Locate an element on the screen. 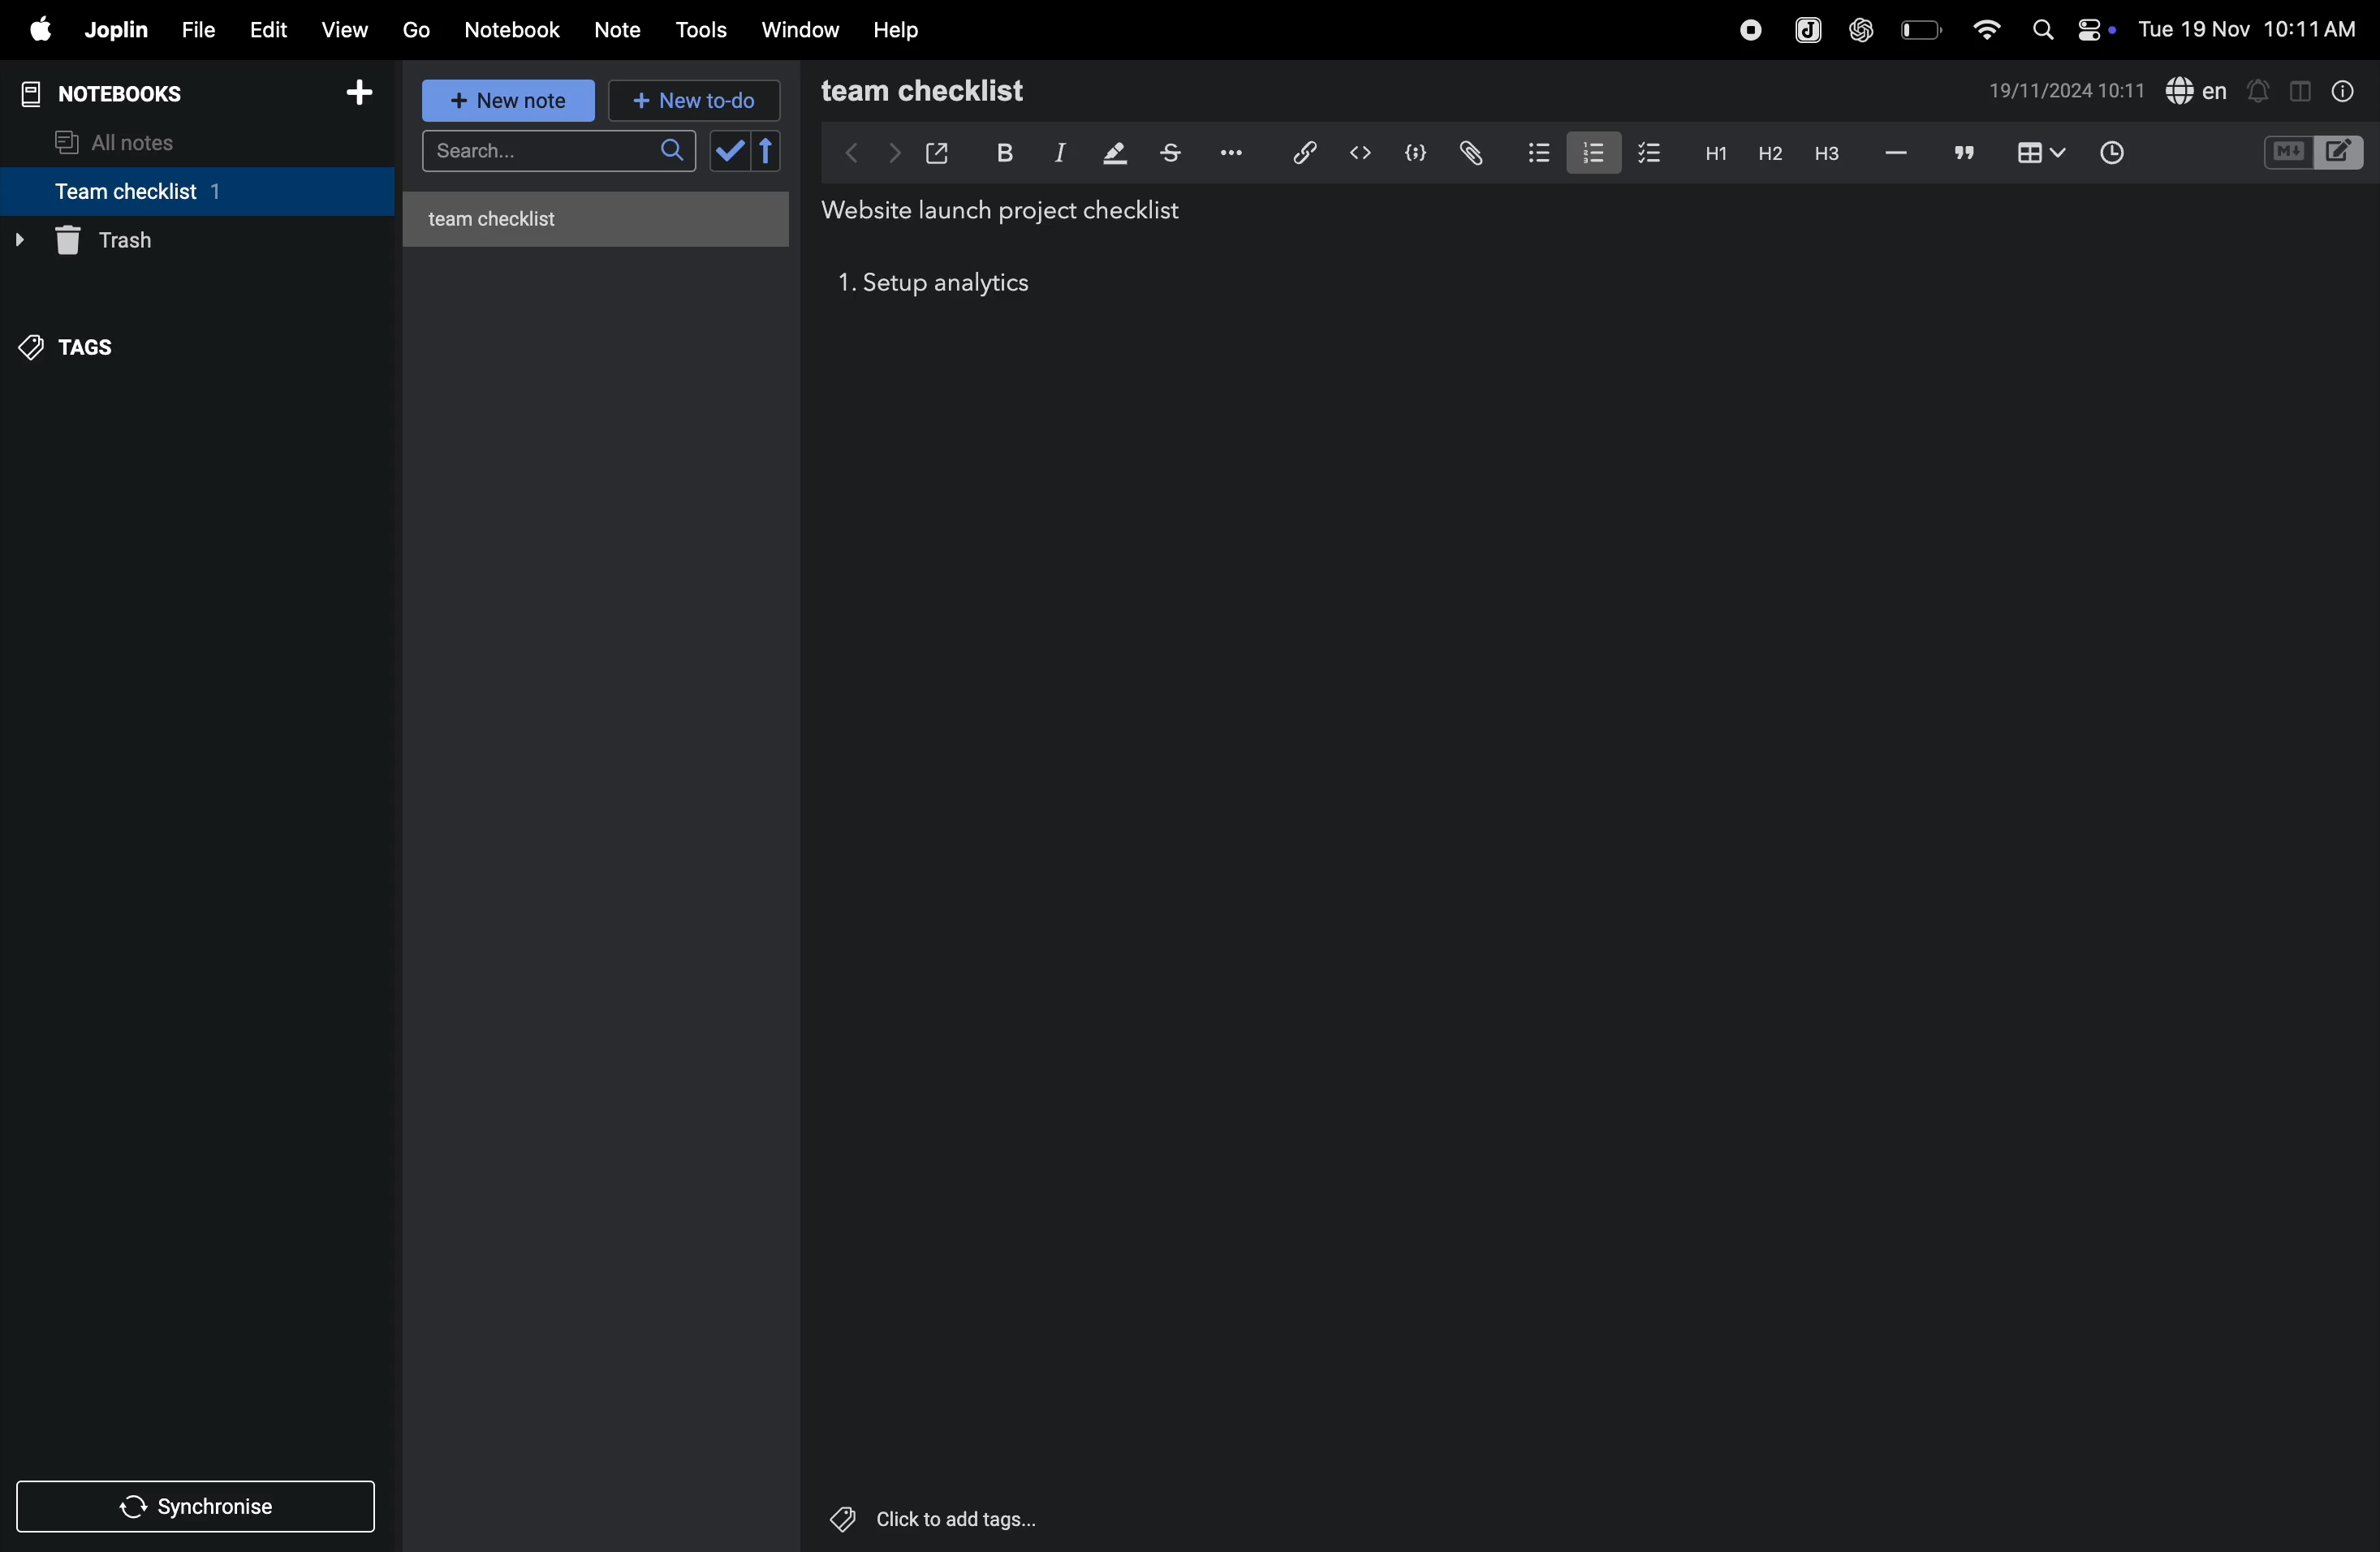 The width and height of the screenshot is (2380, 1552). edit is located at coordinates (268, 28).